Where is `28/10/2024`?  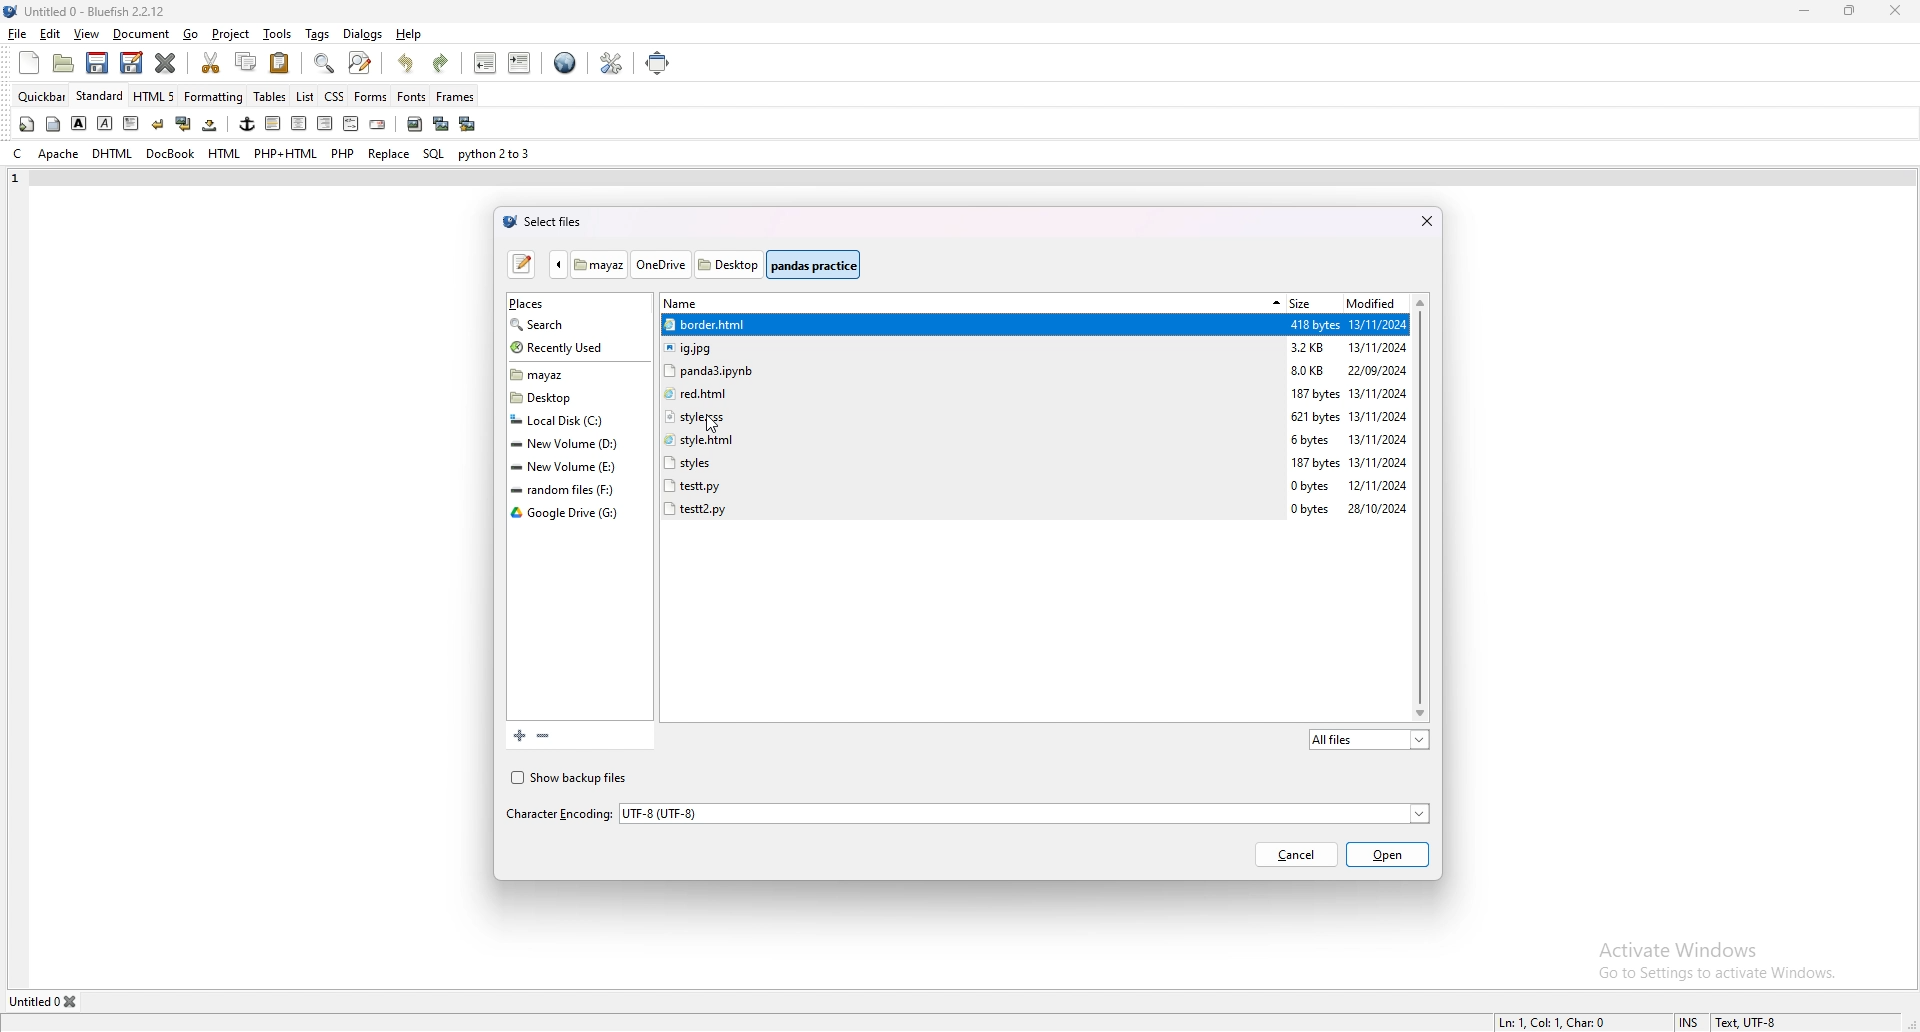 28/10/2024 is located at coordinates (1377, 509).